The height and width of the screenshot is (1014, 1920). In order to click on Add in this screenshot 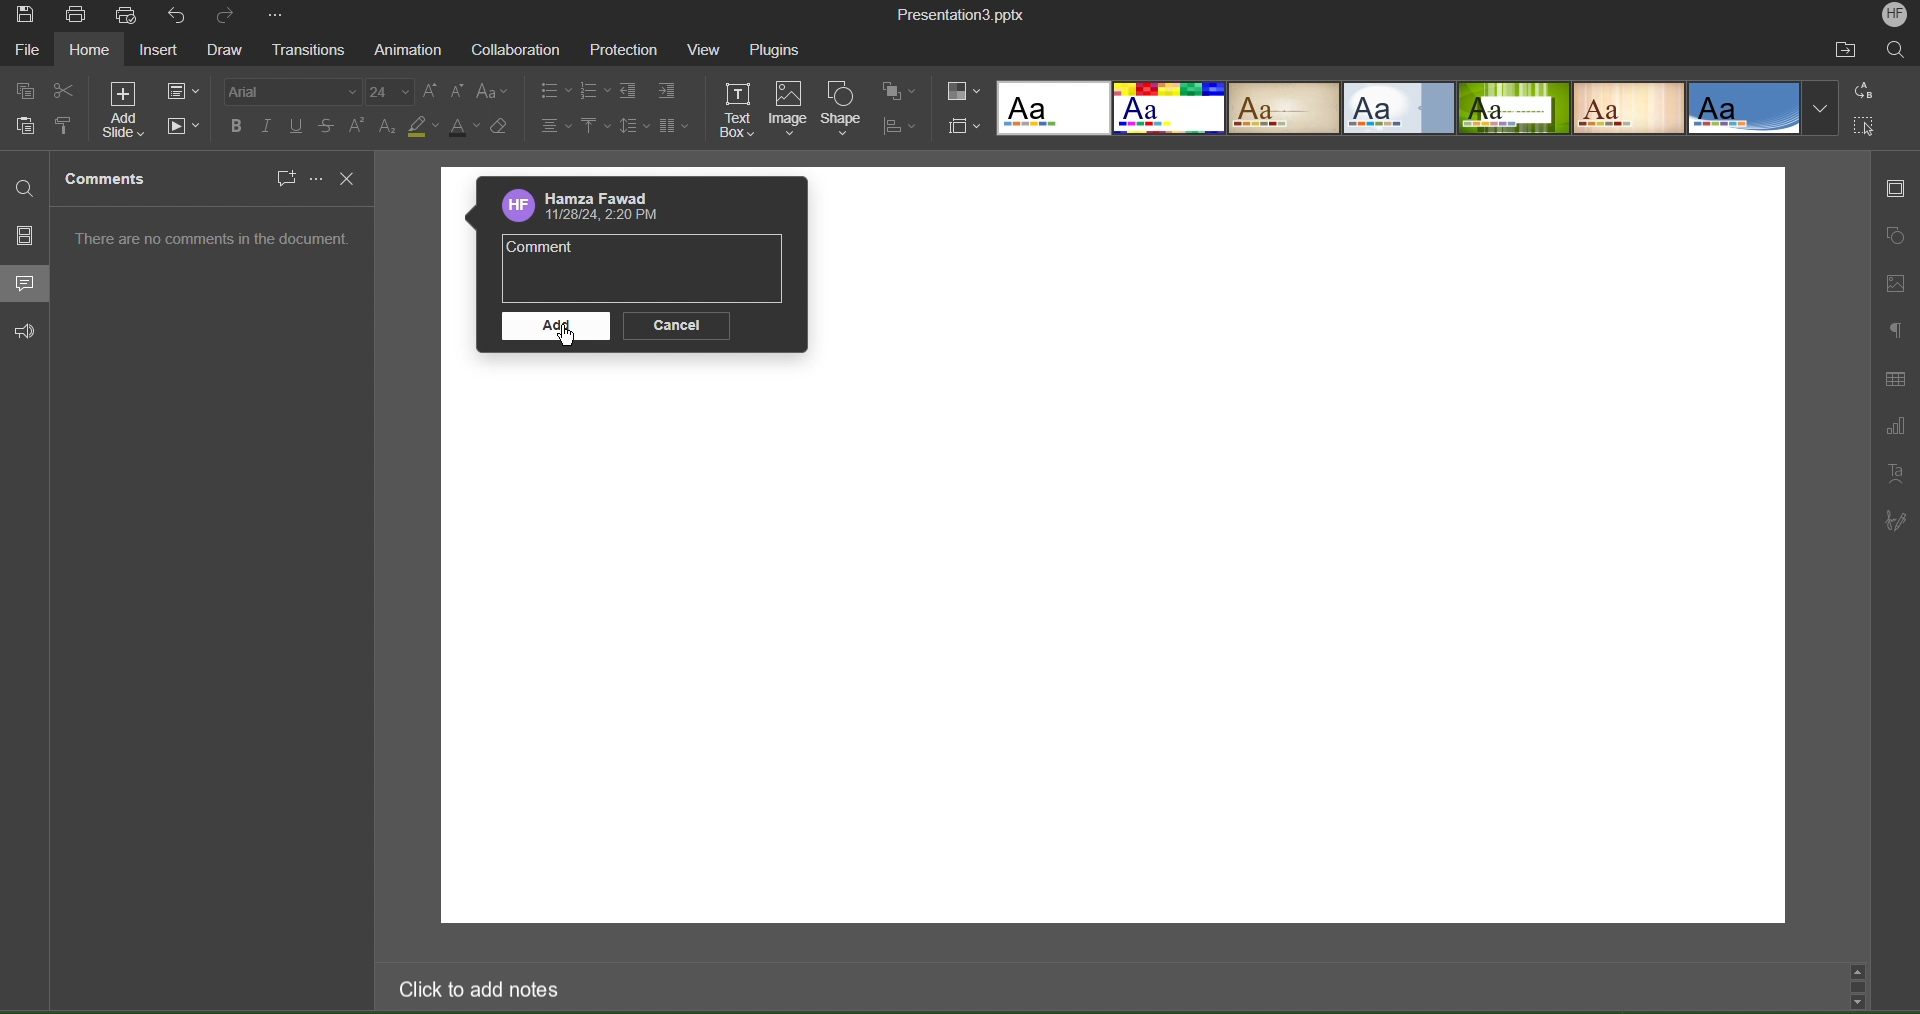, I will do `click(555, 329)`.